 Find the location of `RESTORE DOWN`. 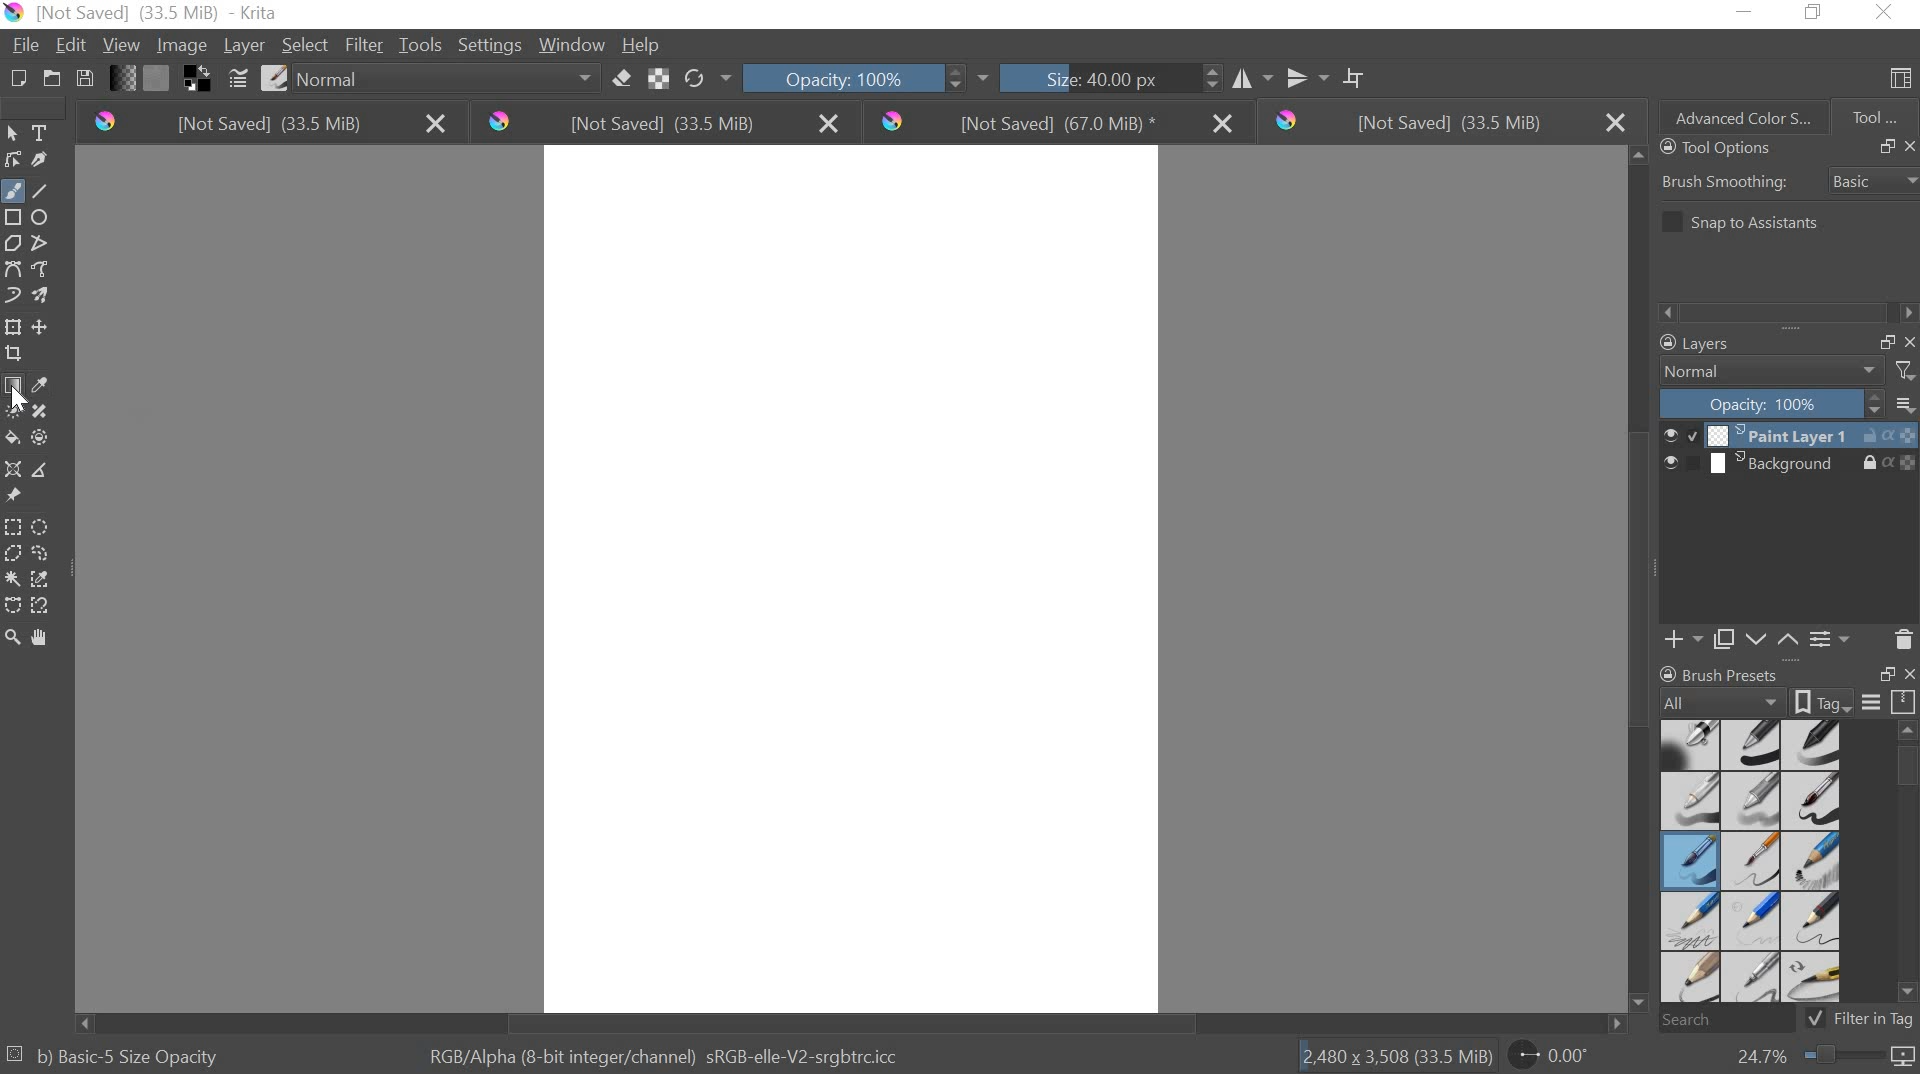

RESTORE DOWN is located at coordinates (1888, 675).